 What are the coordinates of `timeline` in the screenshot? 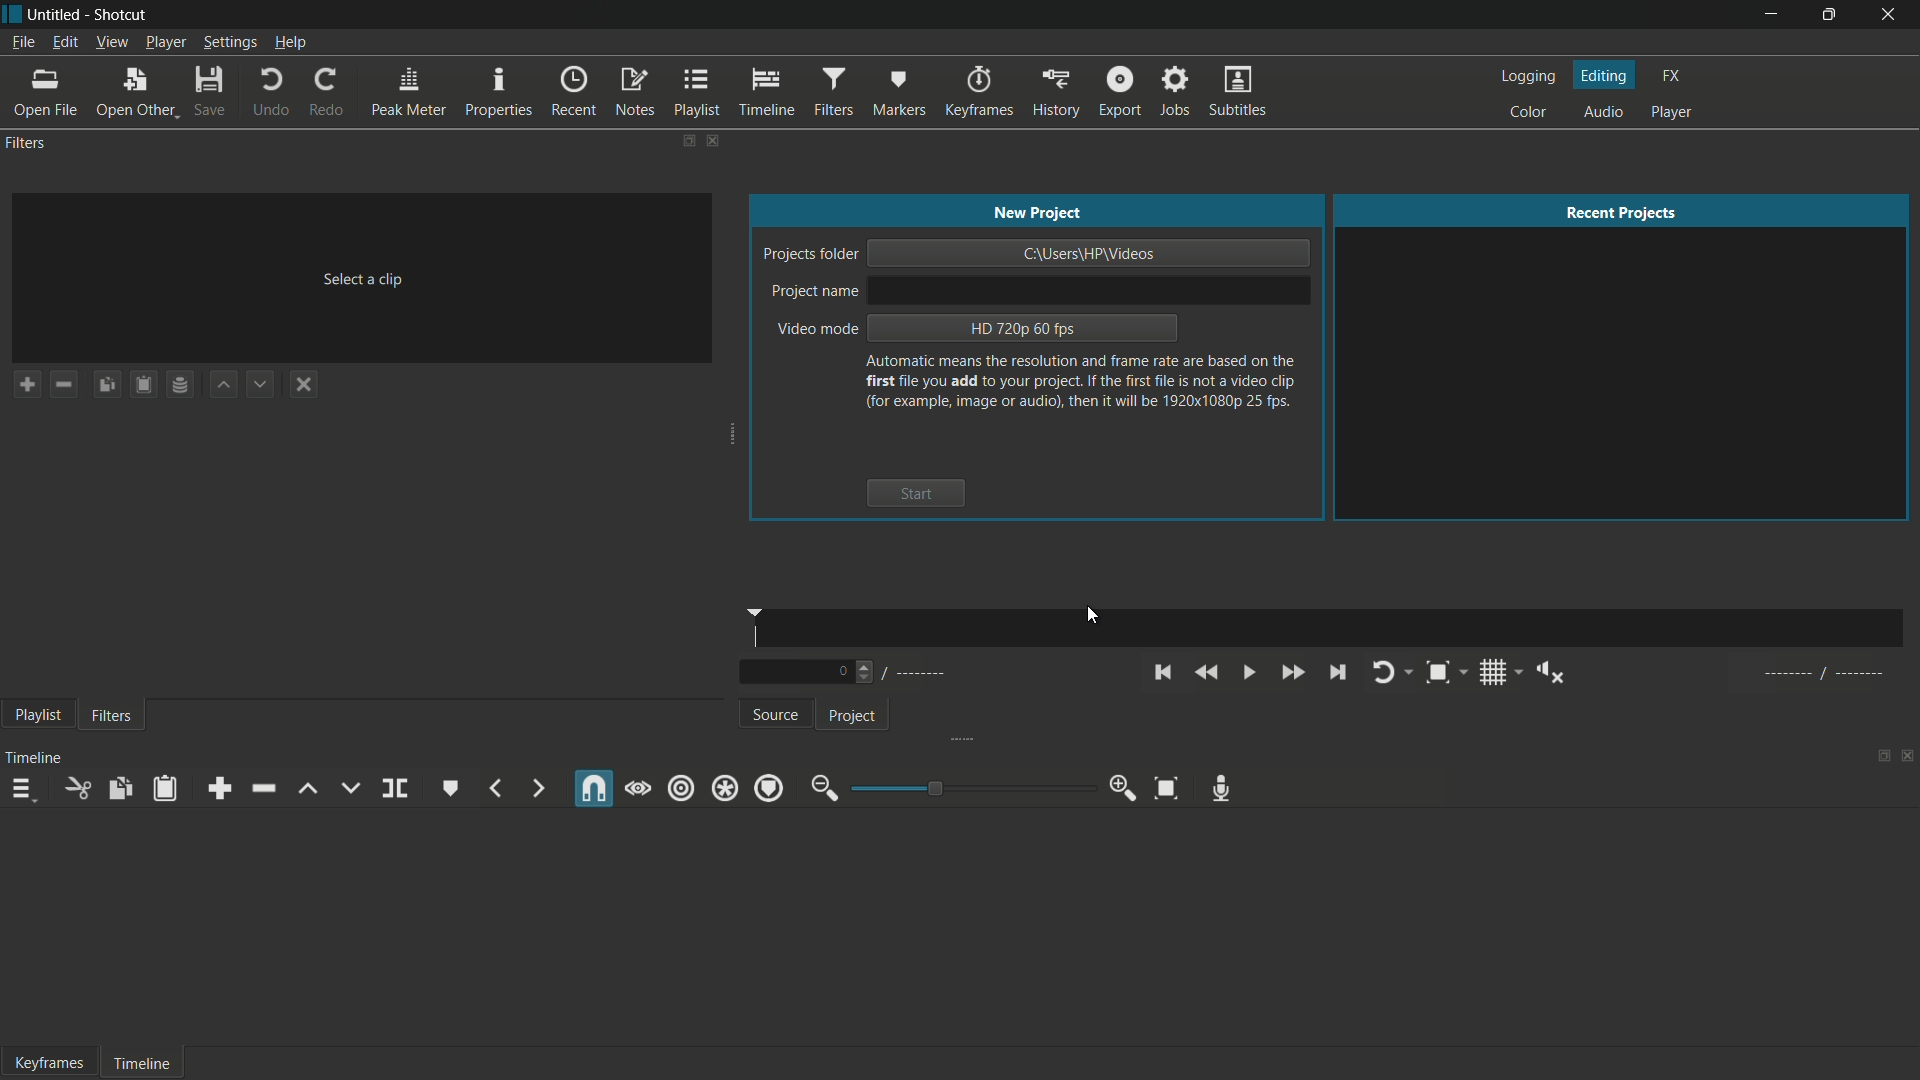 It's located at (765, 92).